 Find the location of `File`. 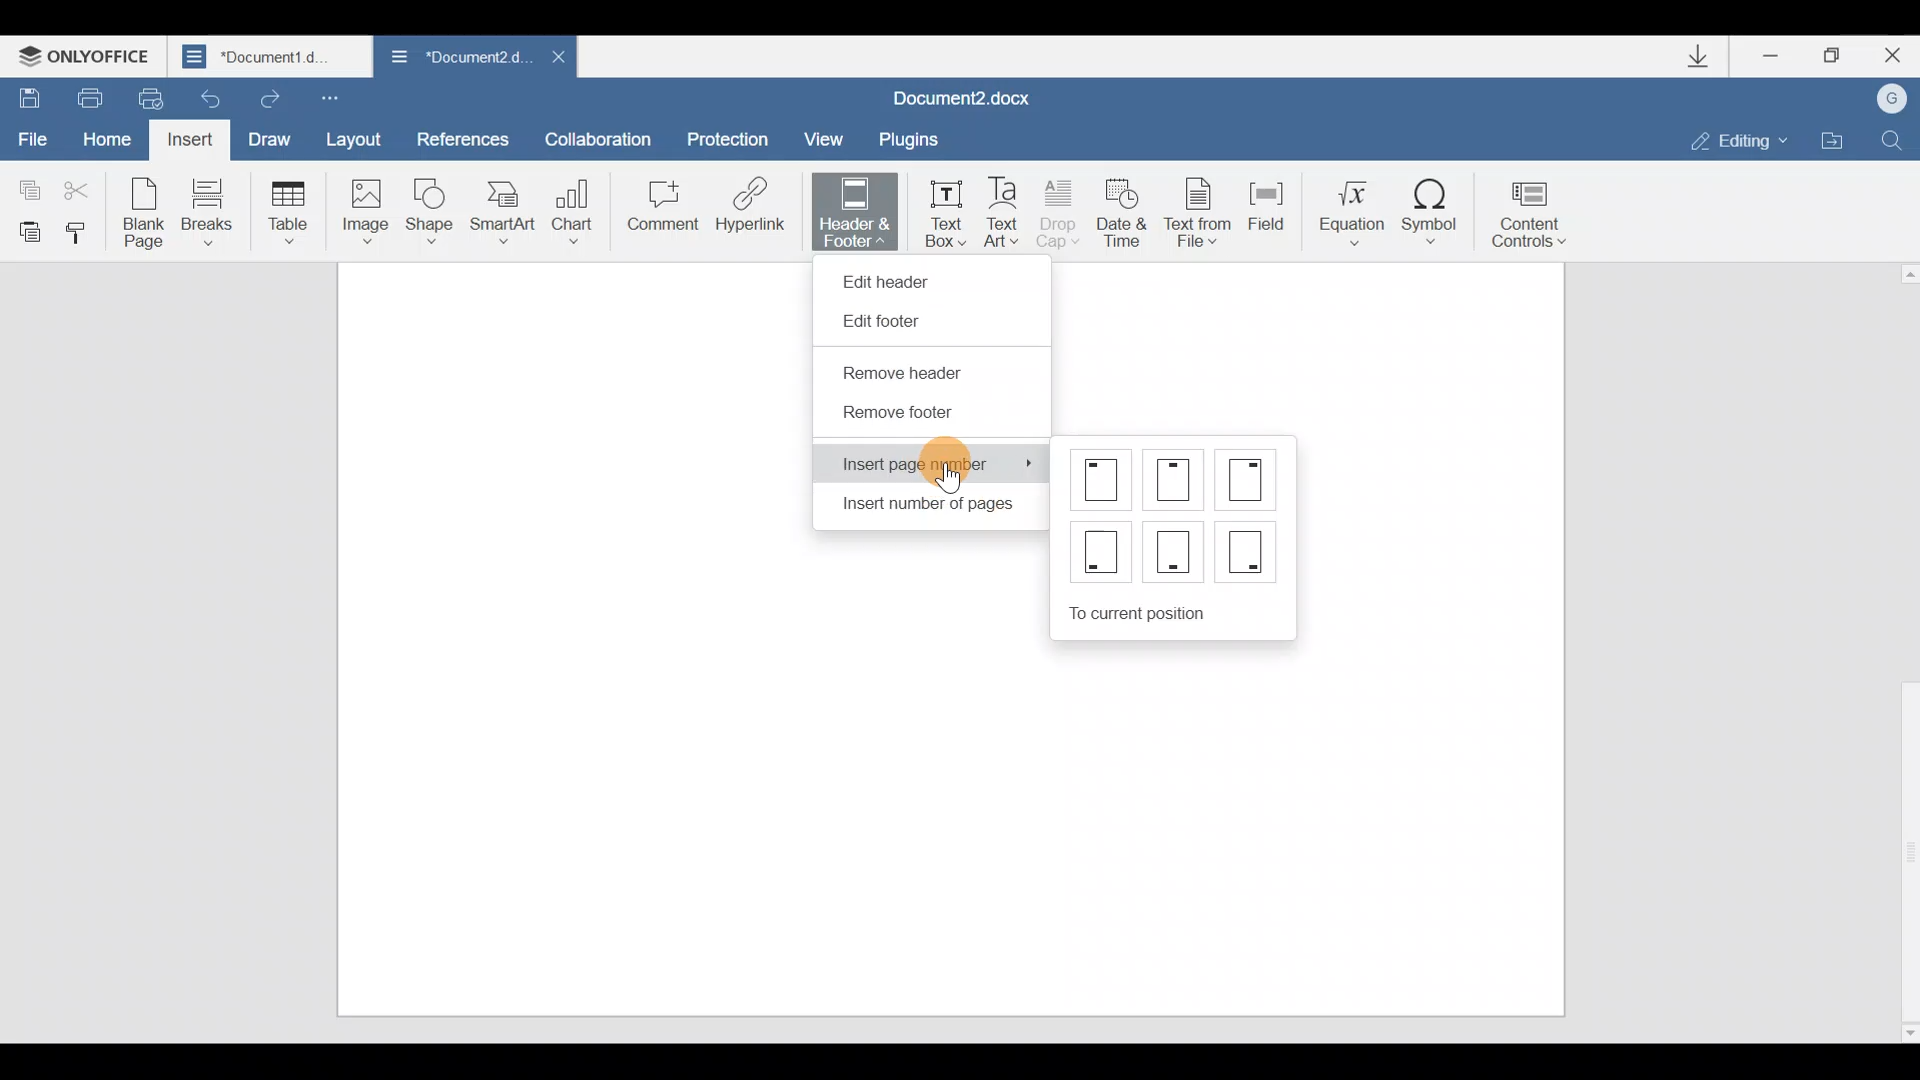

File is located at coordinates (34, 140).